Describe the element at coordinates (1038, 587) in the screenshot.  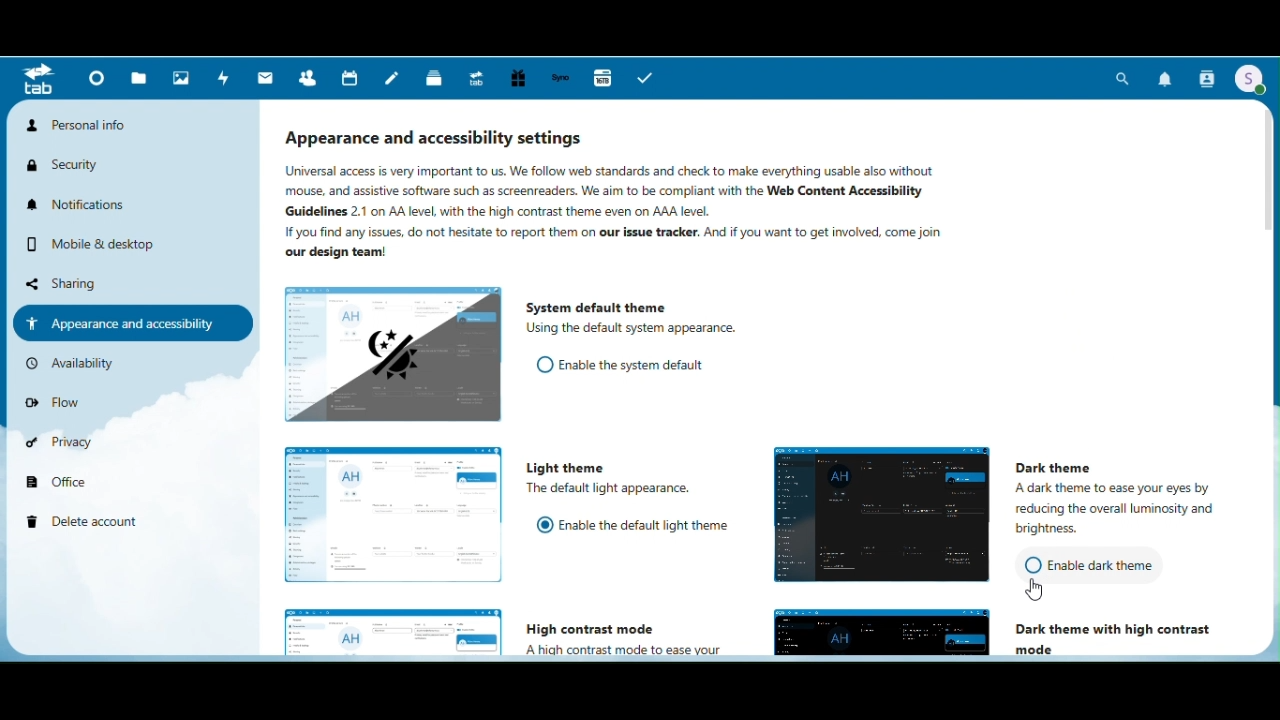
I see `cursor` at that location.